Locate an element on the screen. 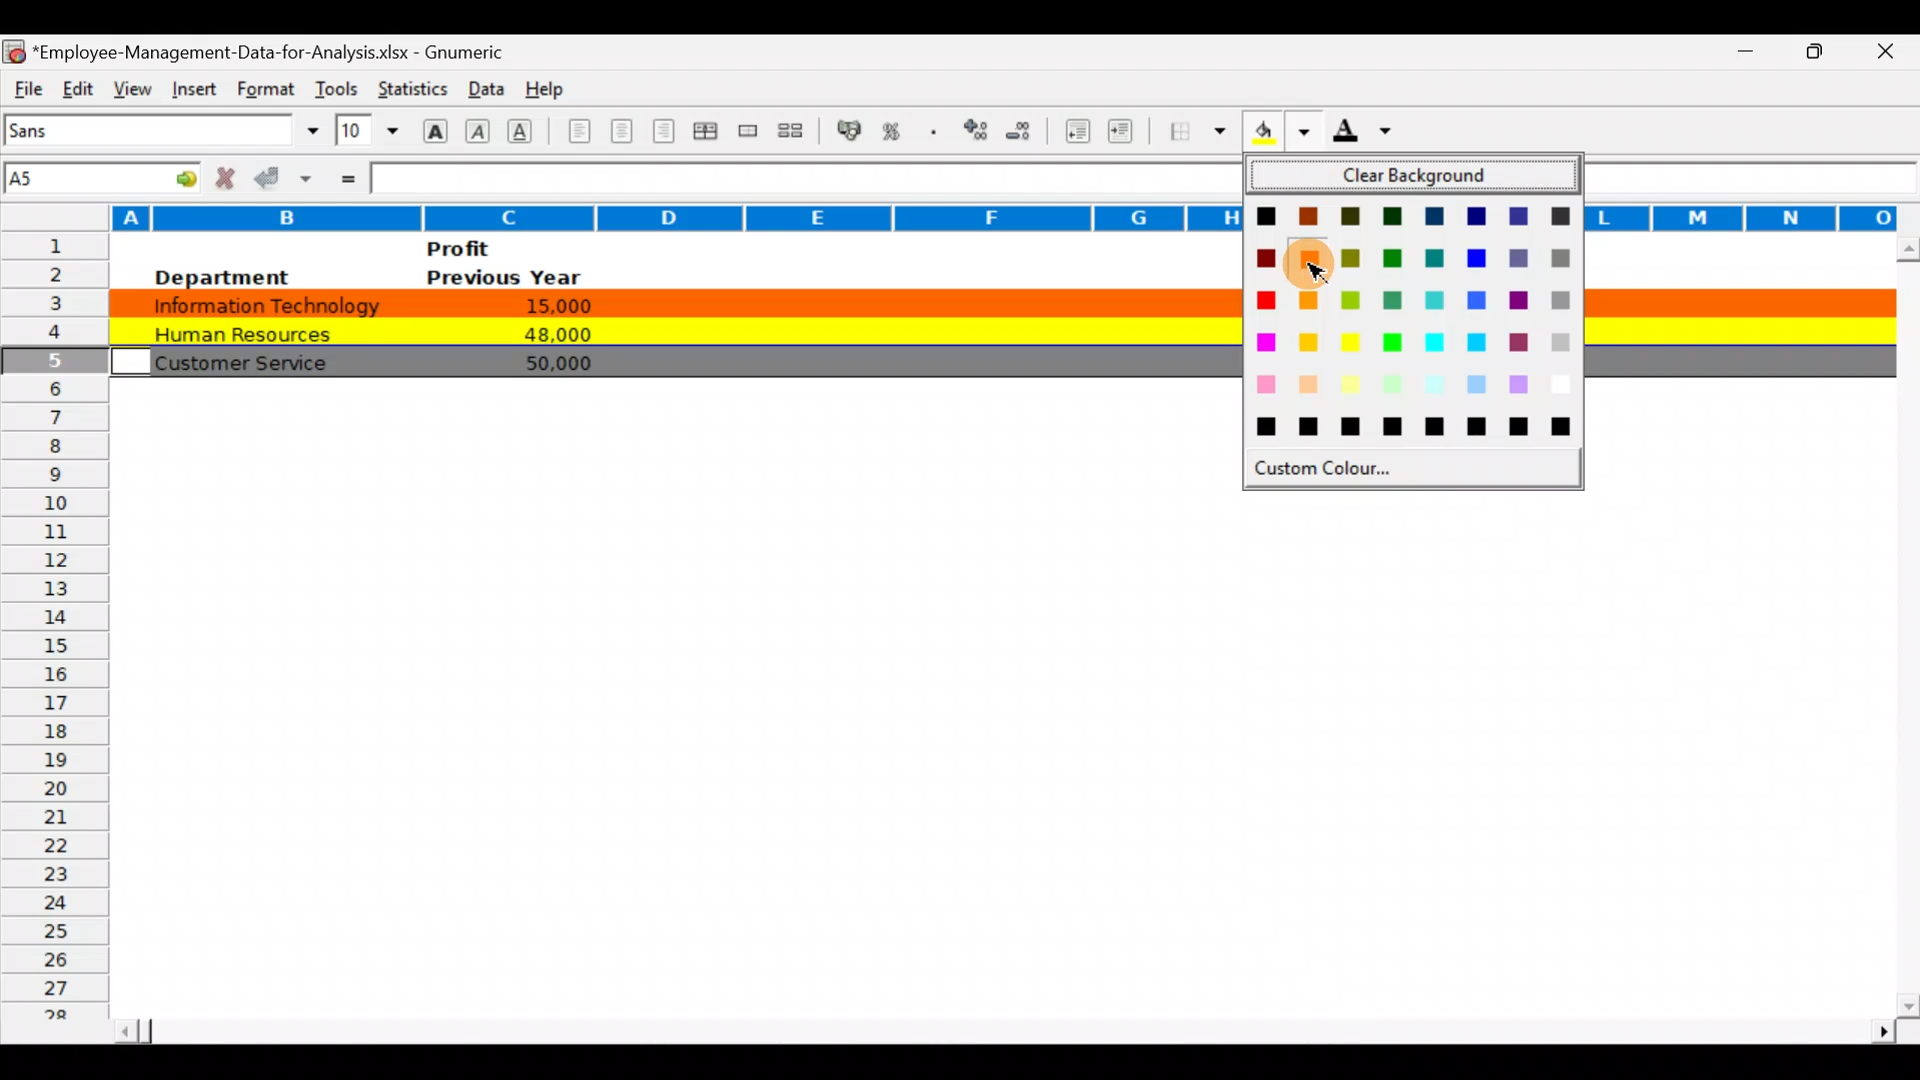  Profit is located at coordinates (496, 248).